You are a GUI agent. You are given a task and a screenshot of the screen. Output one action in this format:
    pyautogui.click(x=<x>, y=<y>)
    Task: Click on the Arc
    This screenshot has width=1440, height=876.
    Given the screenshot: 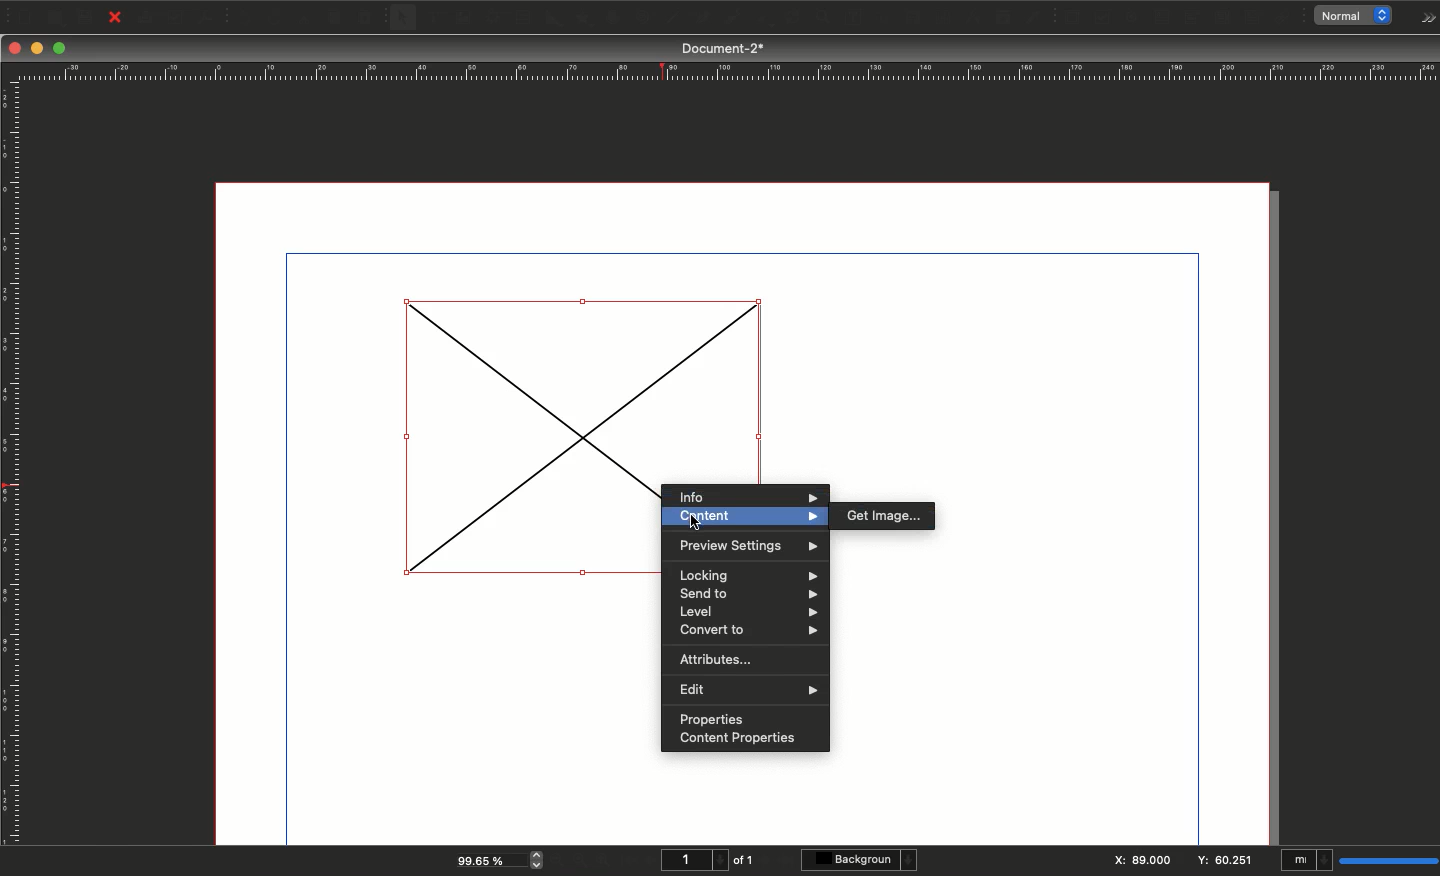 What is the action you would take?
    pyautogui.click(x=612, y=19)
    